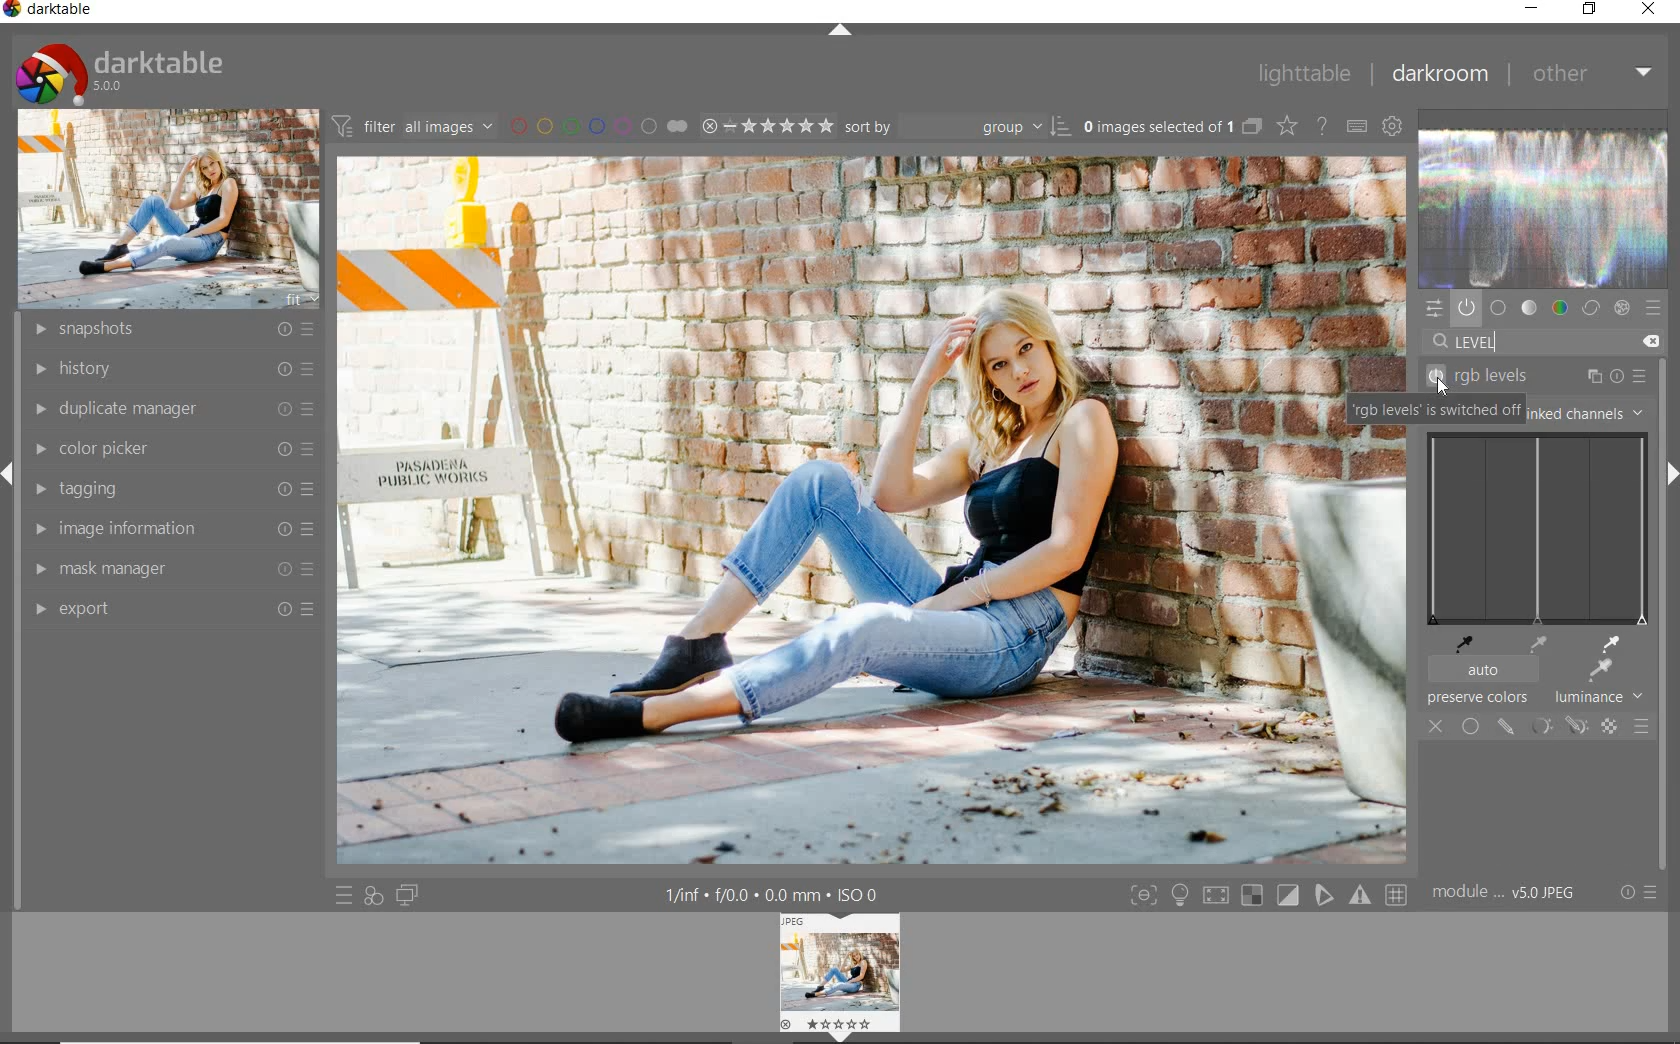 This screenshot has height=1044, width=1680. I want to click on enable for online help, so click(1323, 128).